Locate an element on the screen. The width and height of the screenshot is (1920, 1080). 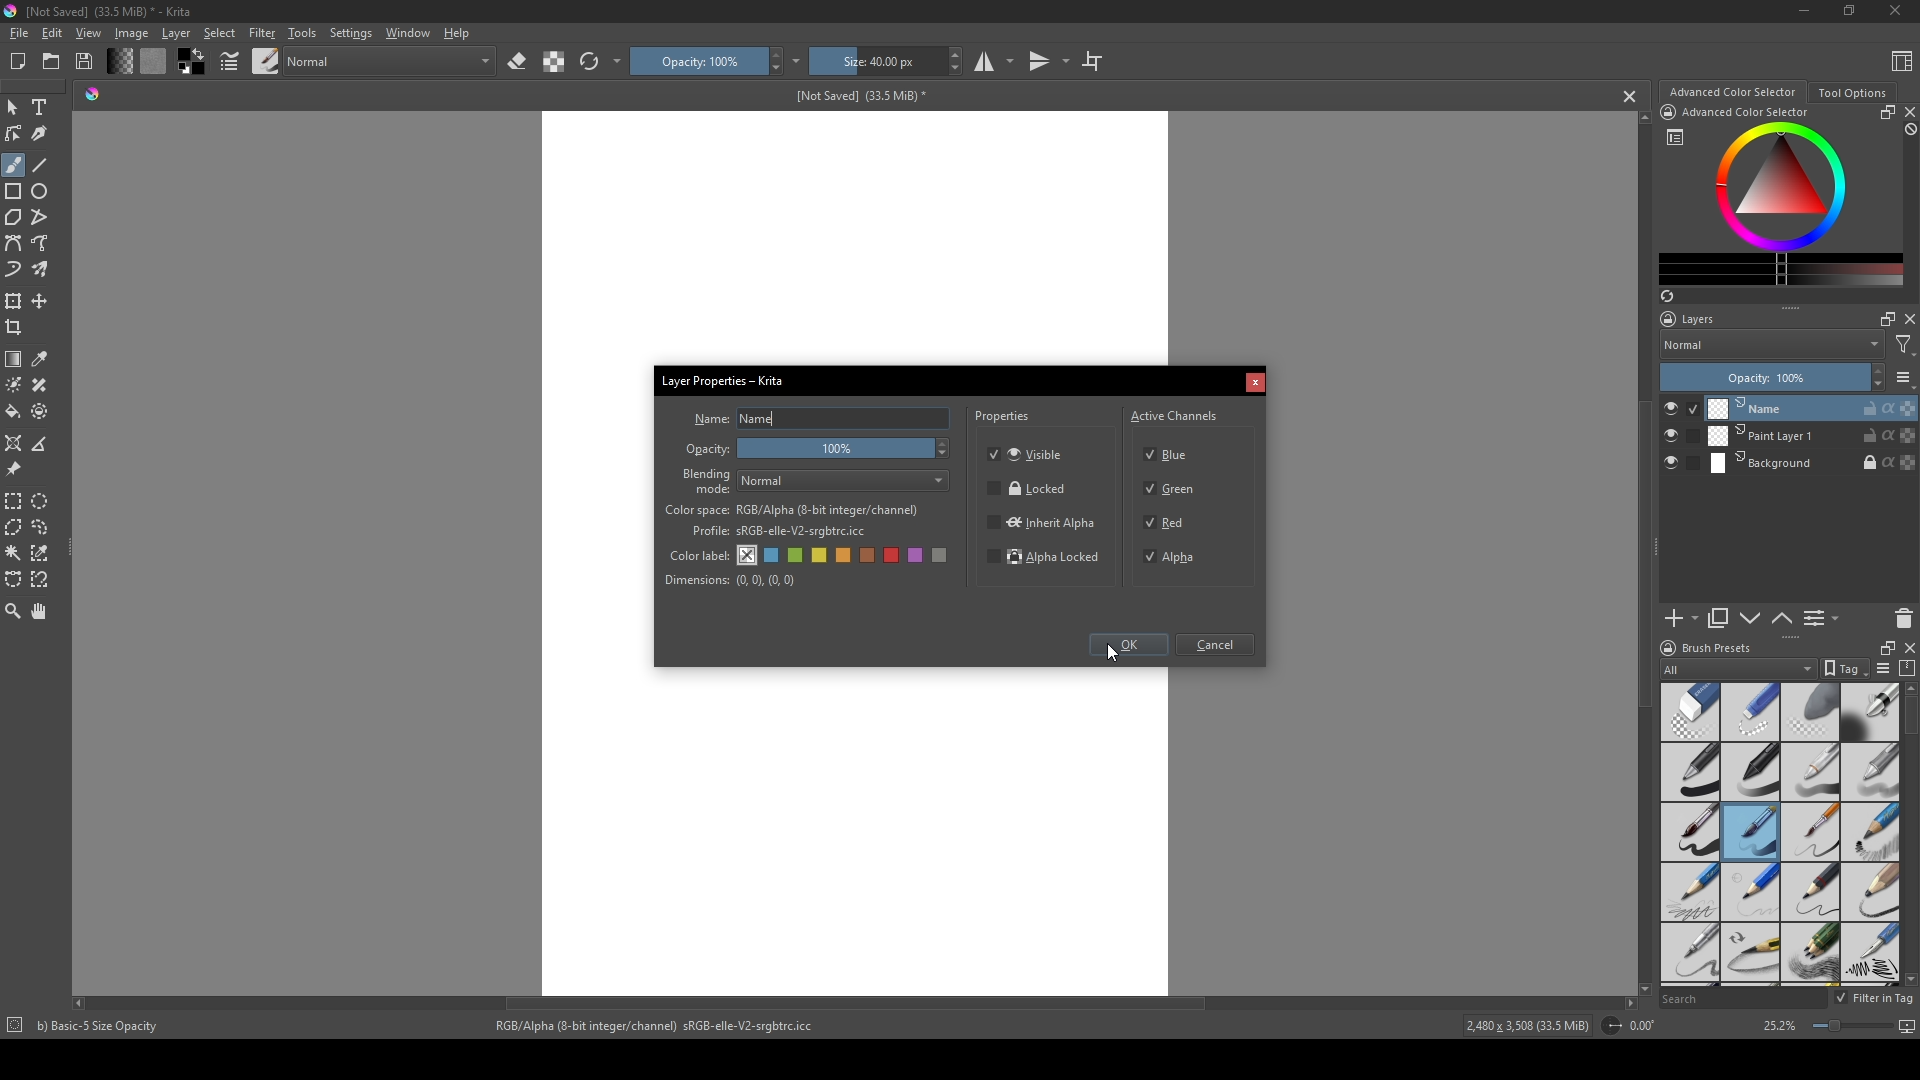
Window is located at coordinates (405, 32).